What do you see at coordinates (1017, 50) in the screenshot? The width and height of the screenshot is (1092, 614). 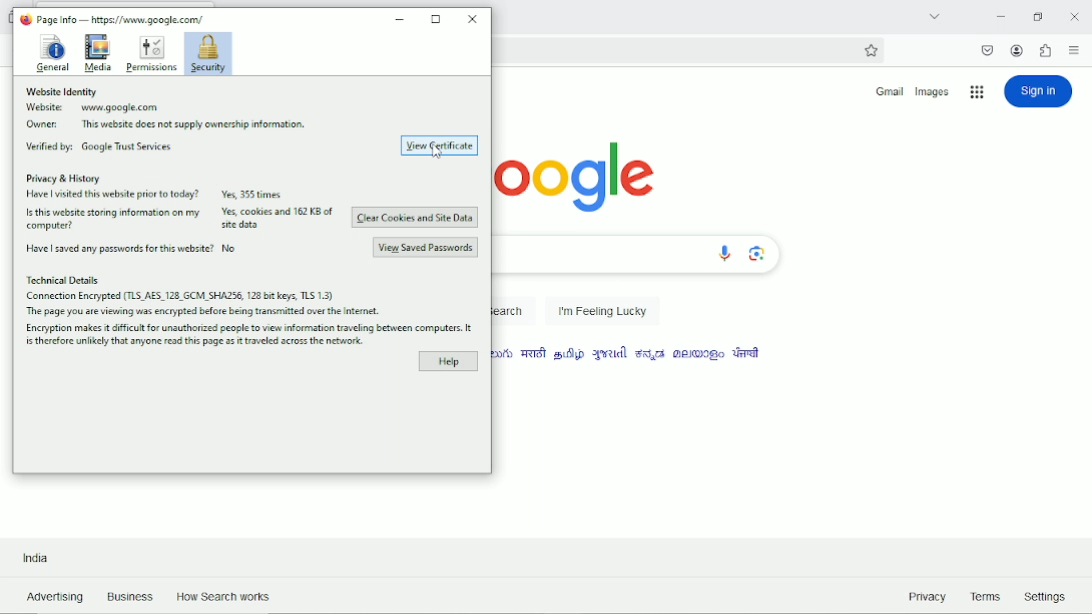 I see `Account` at bounding box center [1017, 50].